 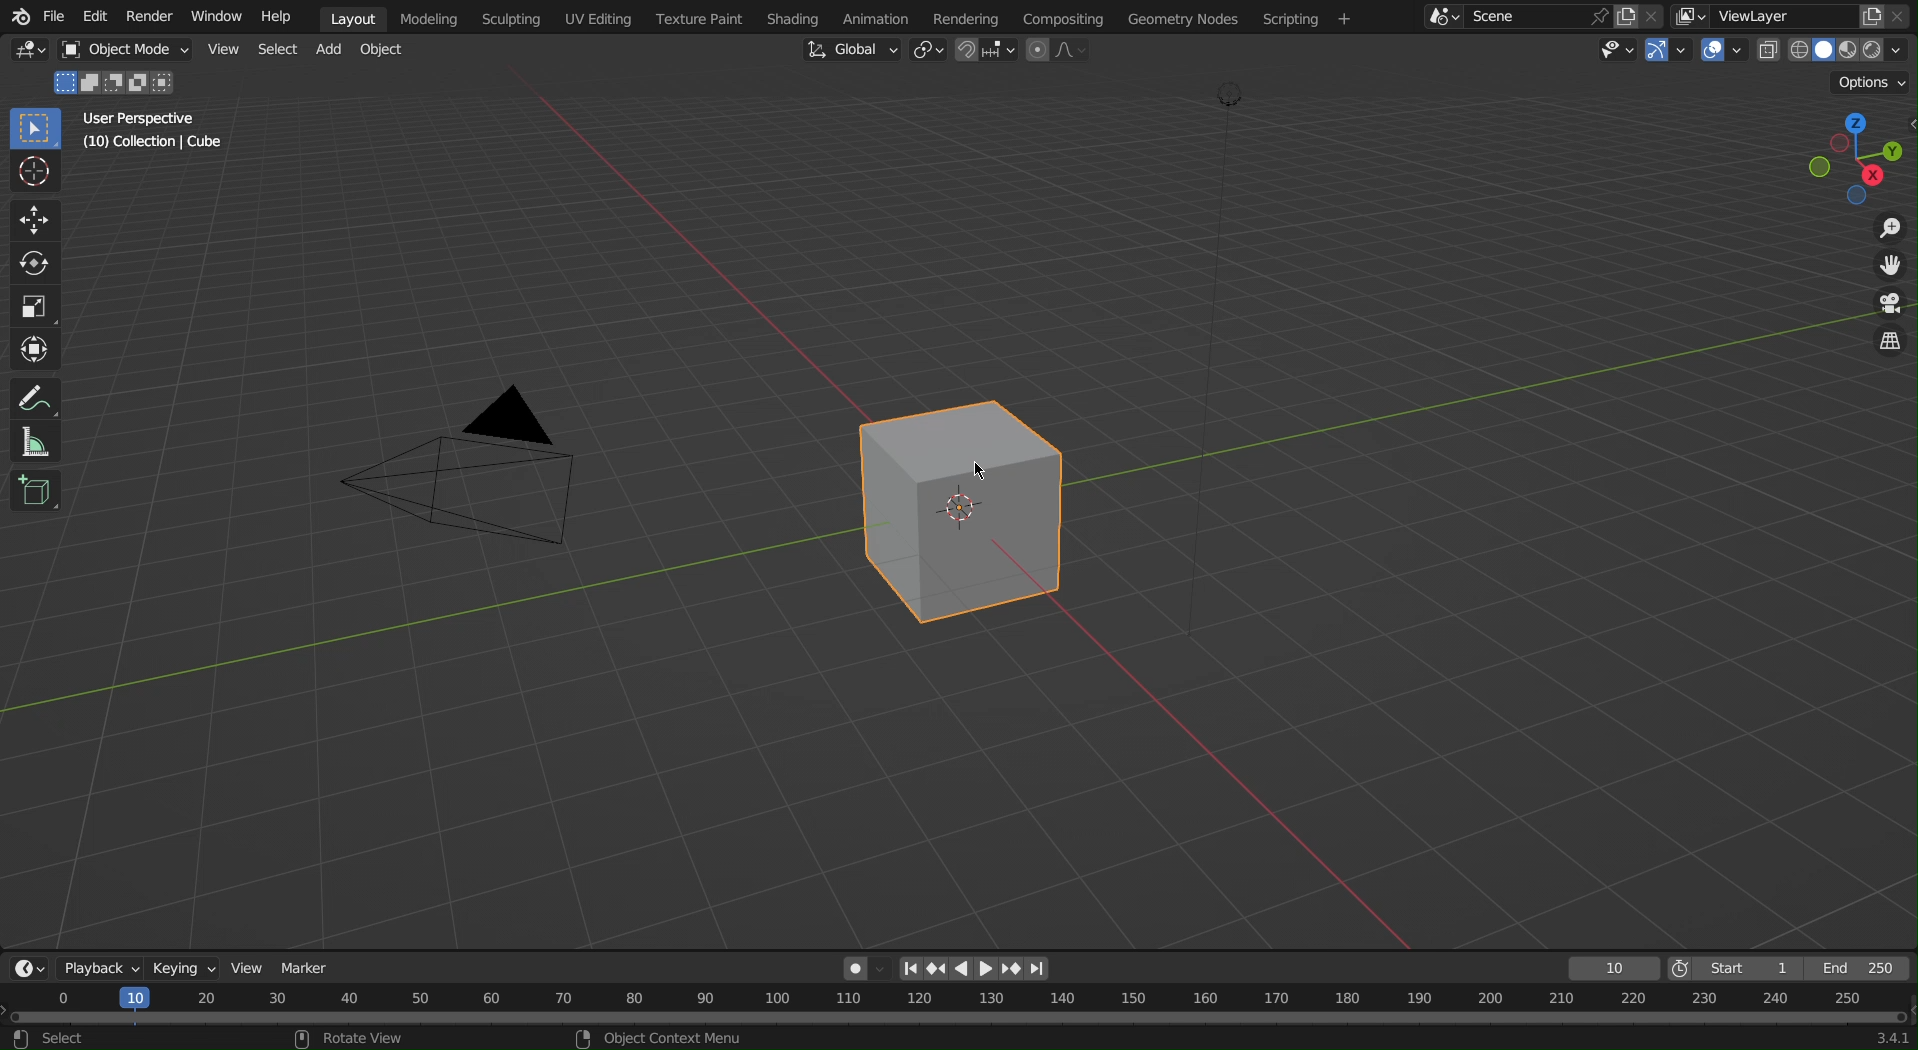 I want to click on Last page, so click(x=1040, y=970).